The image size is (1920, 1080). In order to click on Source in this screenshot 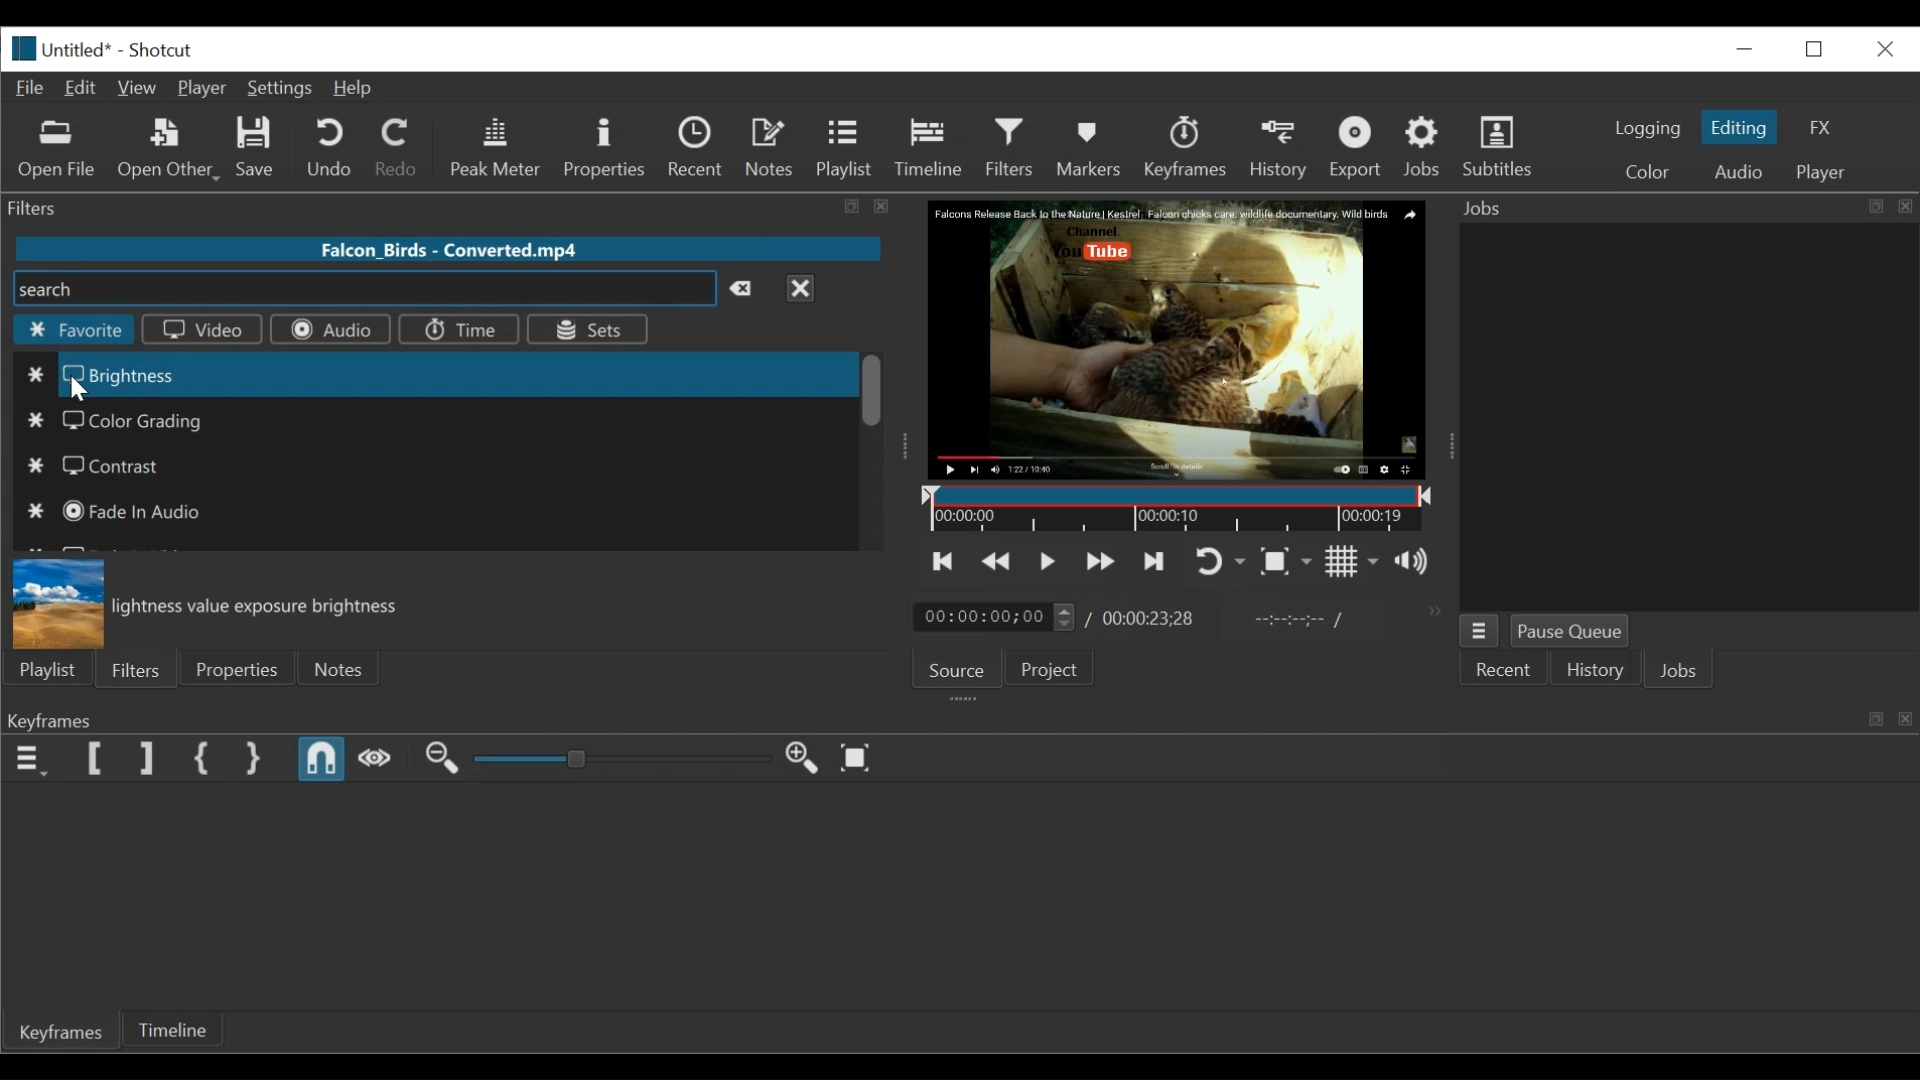, I will do `click(957, 670)`.